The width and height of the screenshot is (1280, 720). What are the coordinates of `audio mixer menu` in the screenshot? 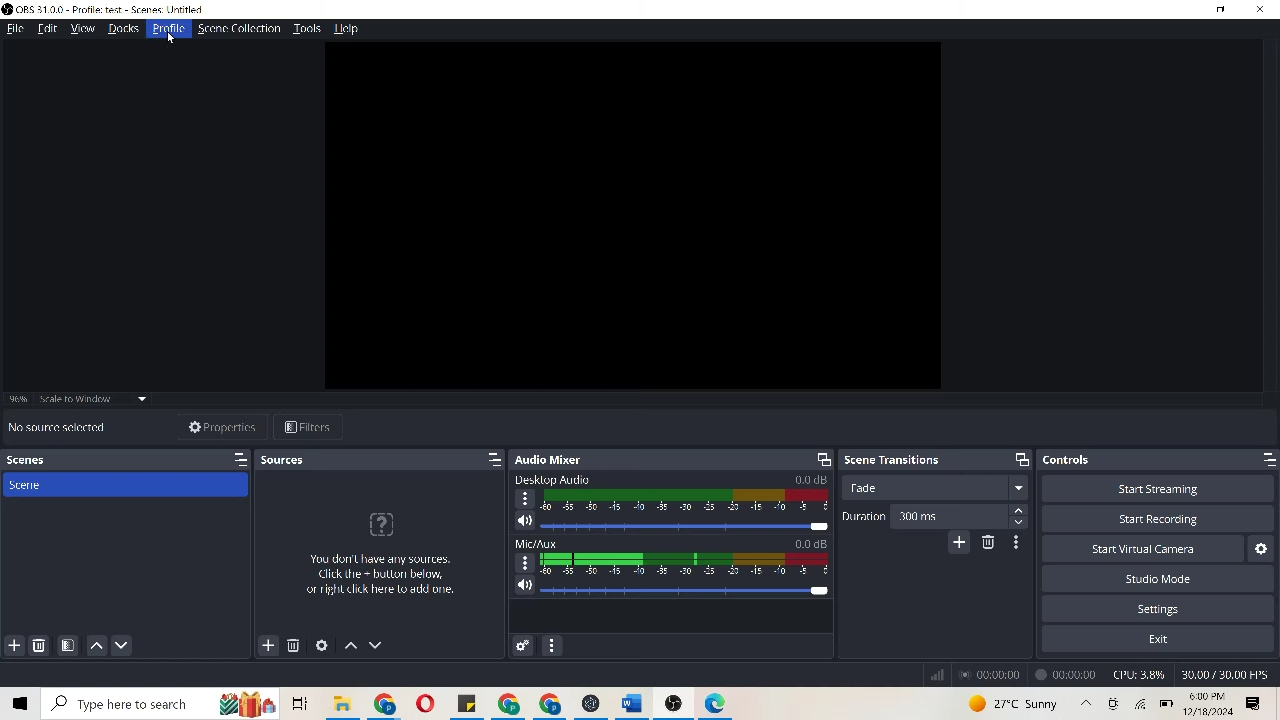 It's located at (551, 641).